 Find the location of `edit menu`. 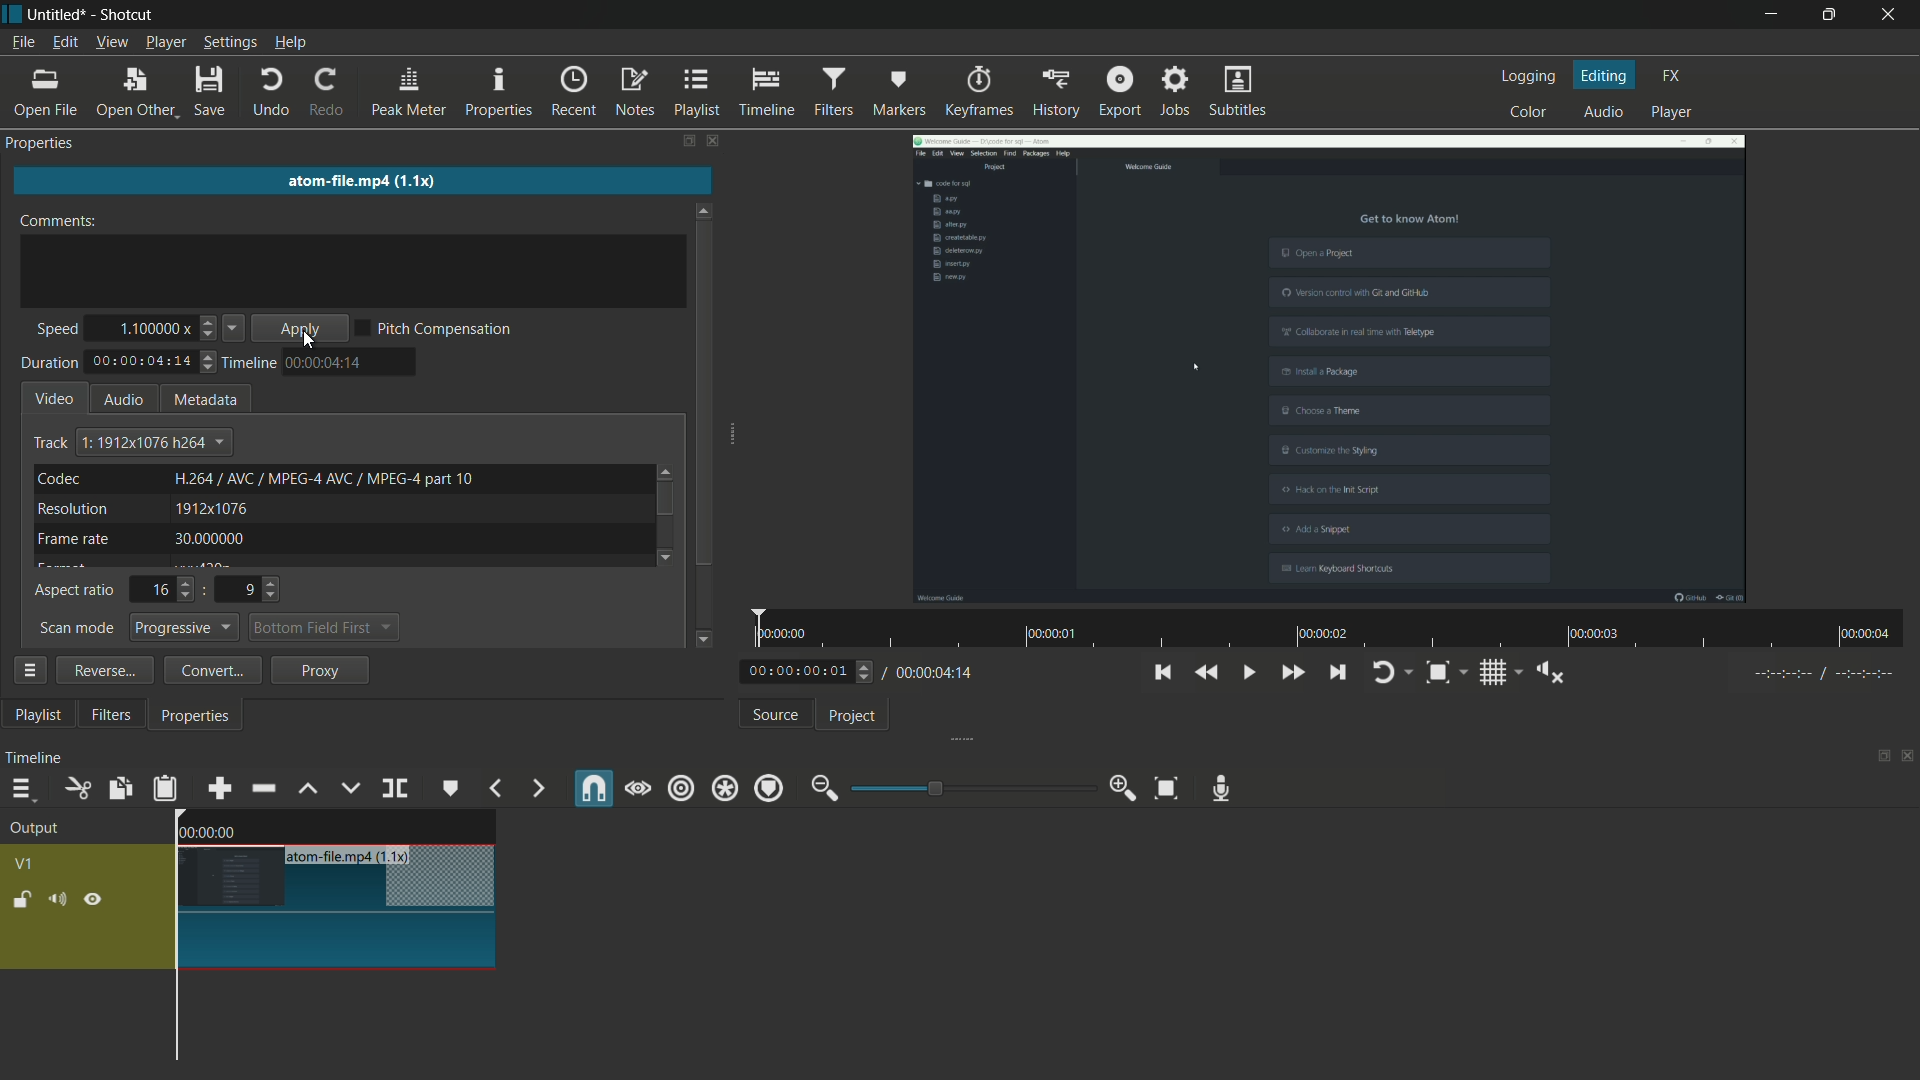

edit menu is located at coordinates (66, 42).